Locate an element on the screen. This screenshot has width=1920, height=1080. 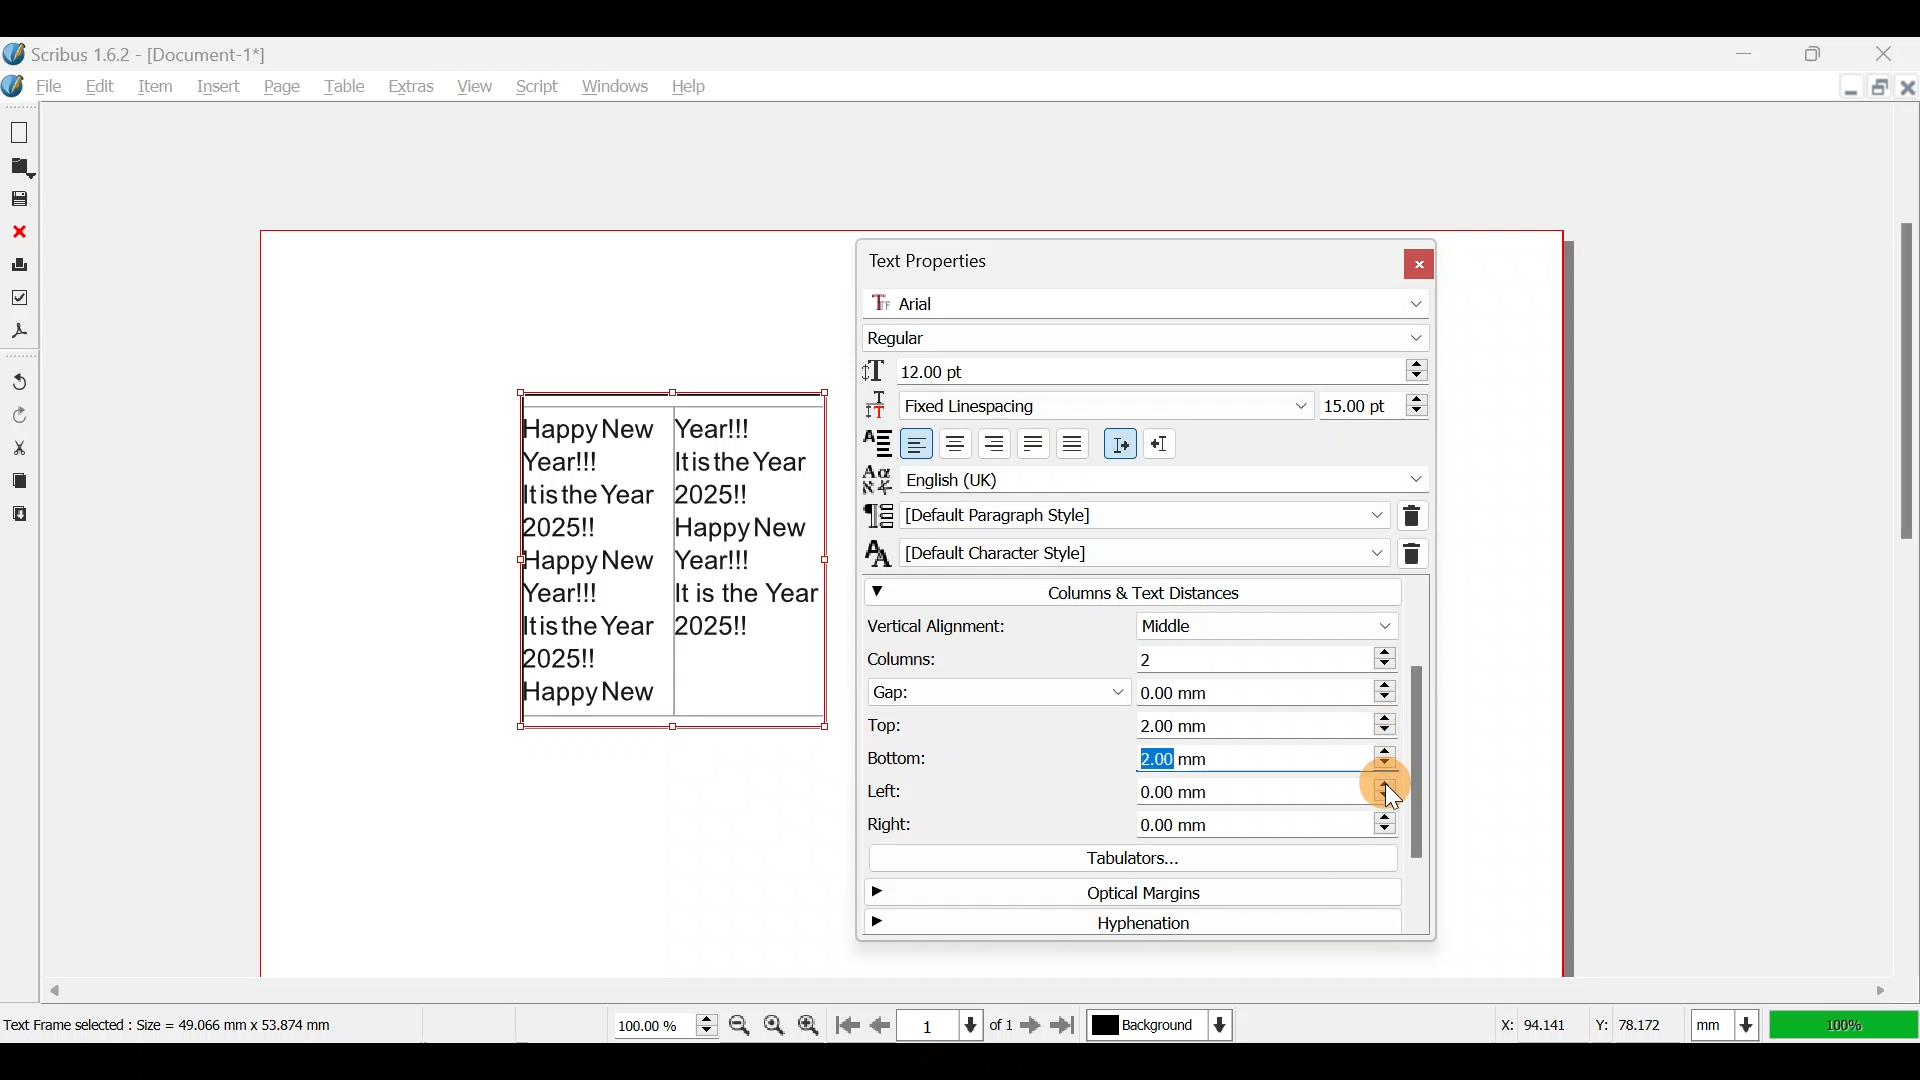
100% zoom ratio is located at coordinates (1848, 1025).